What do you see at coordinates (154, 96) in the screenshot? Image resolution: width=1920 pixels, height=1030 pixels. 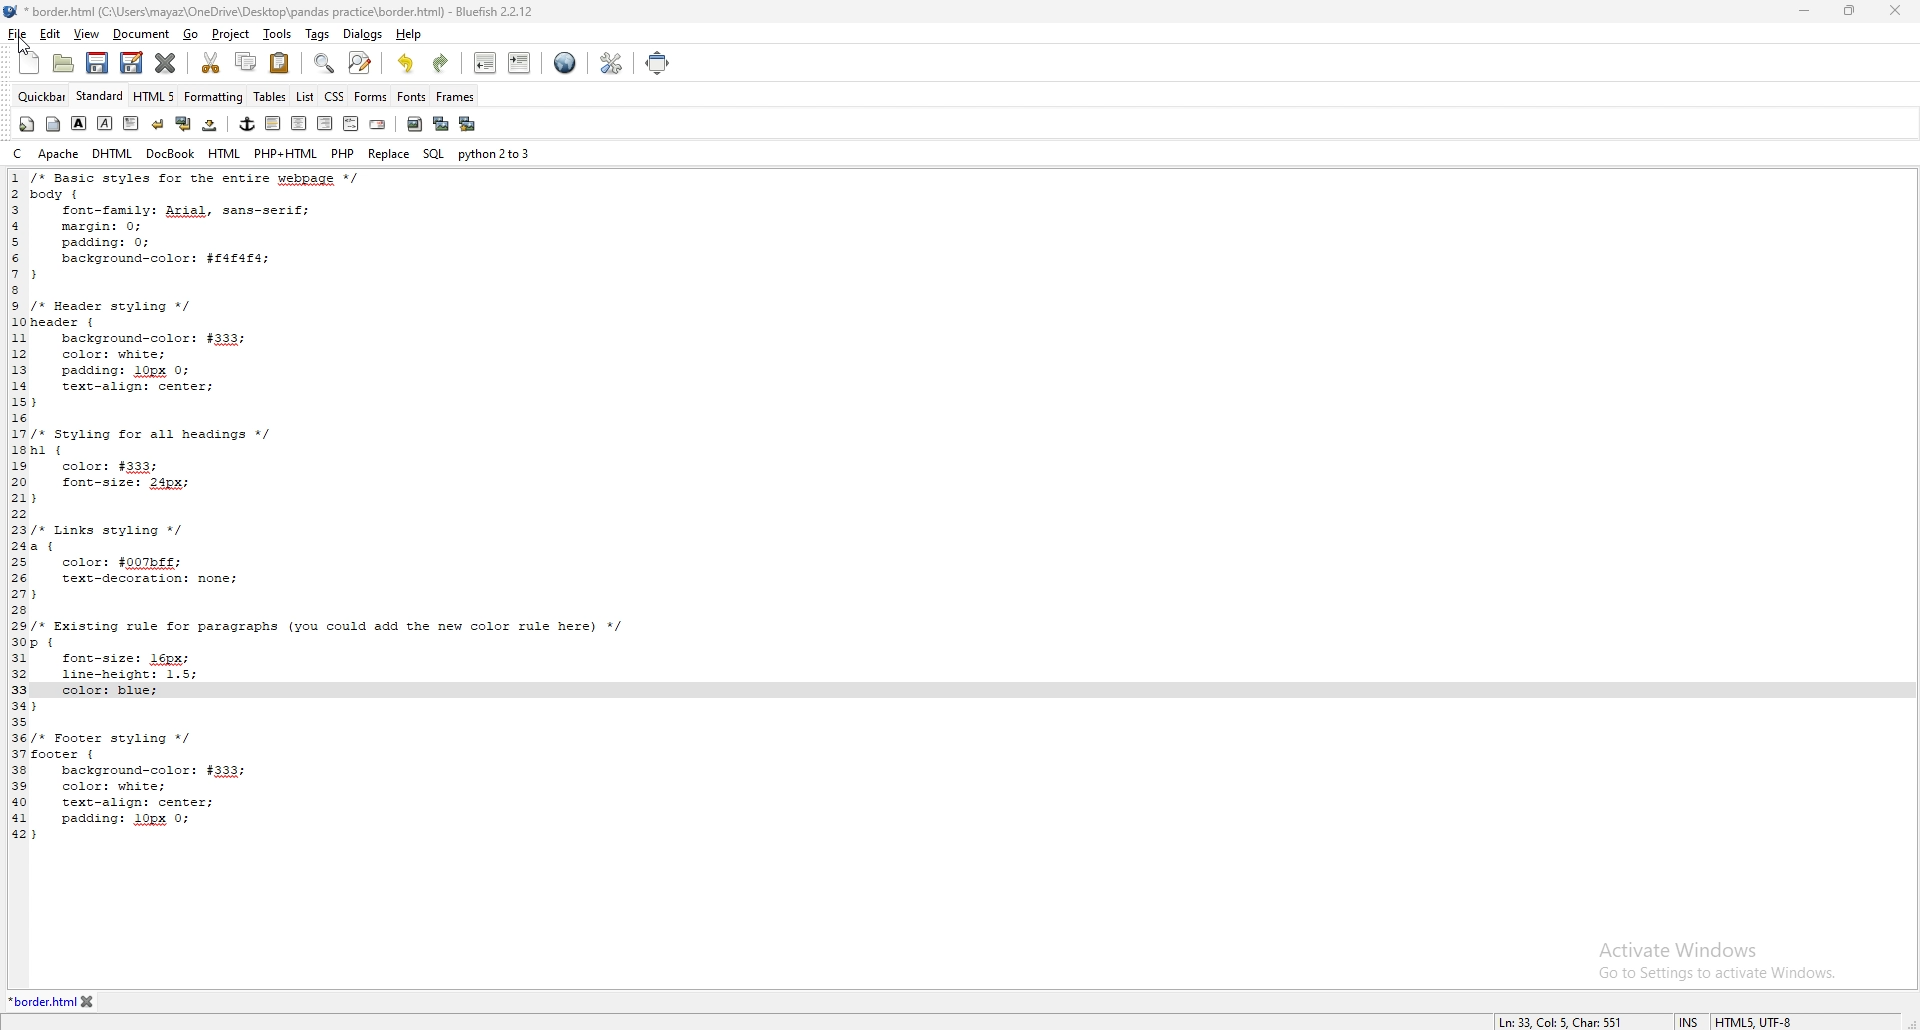 I see `html 5` at bounding box center [154, 96].